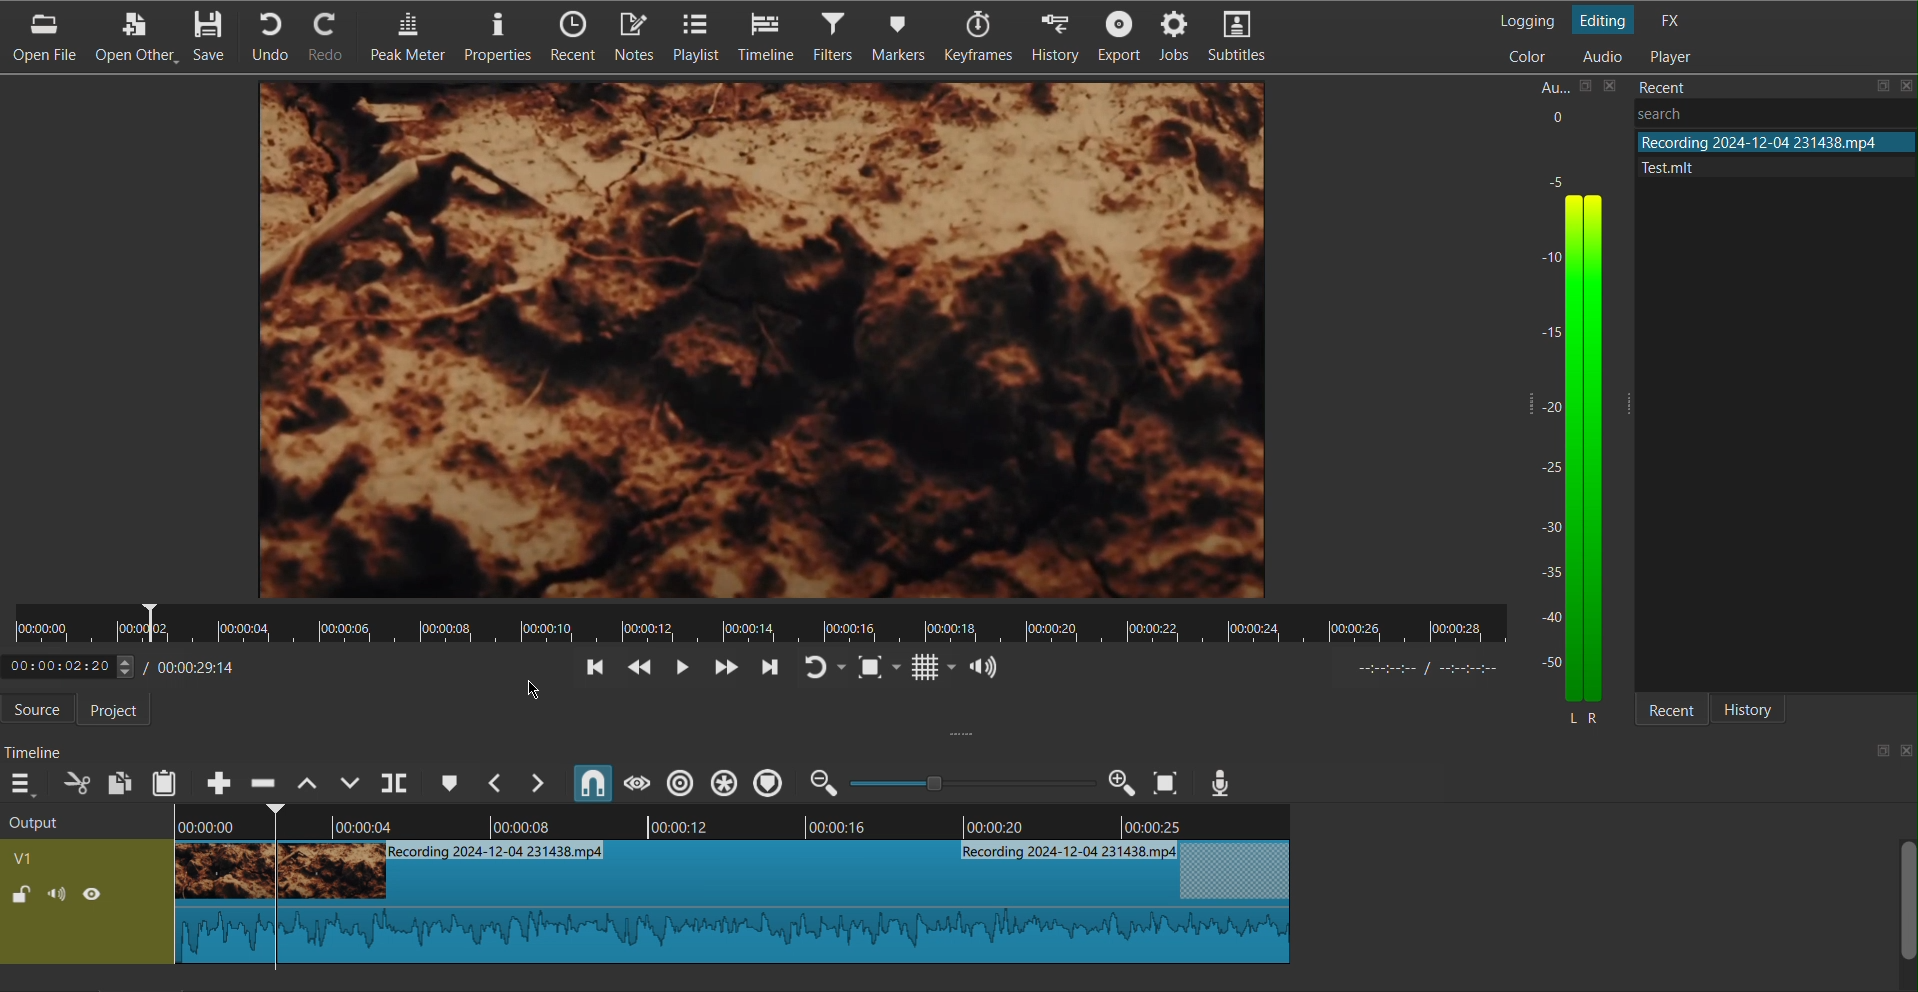 The height and width of the screenshot is (992, 1918). What do you see at coordinates (41, 37) in the screenshot?
I see `Open File` at bounding box center [41, 37].